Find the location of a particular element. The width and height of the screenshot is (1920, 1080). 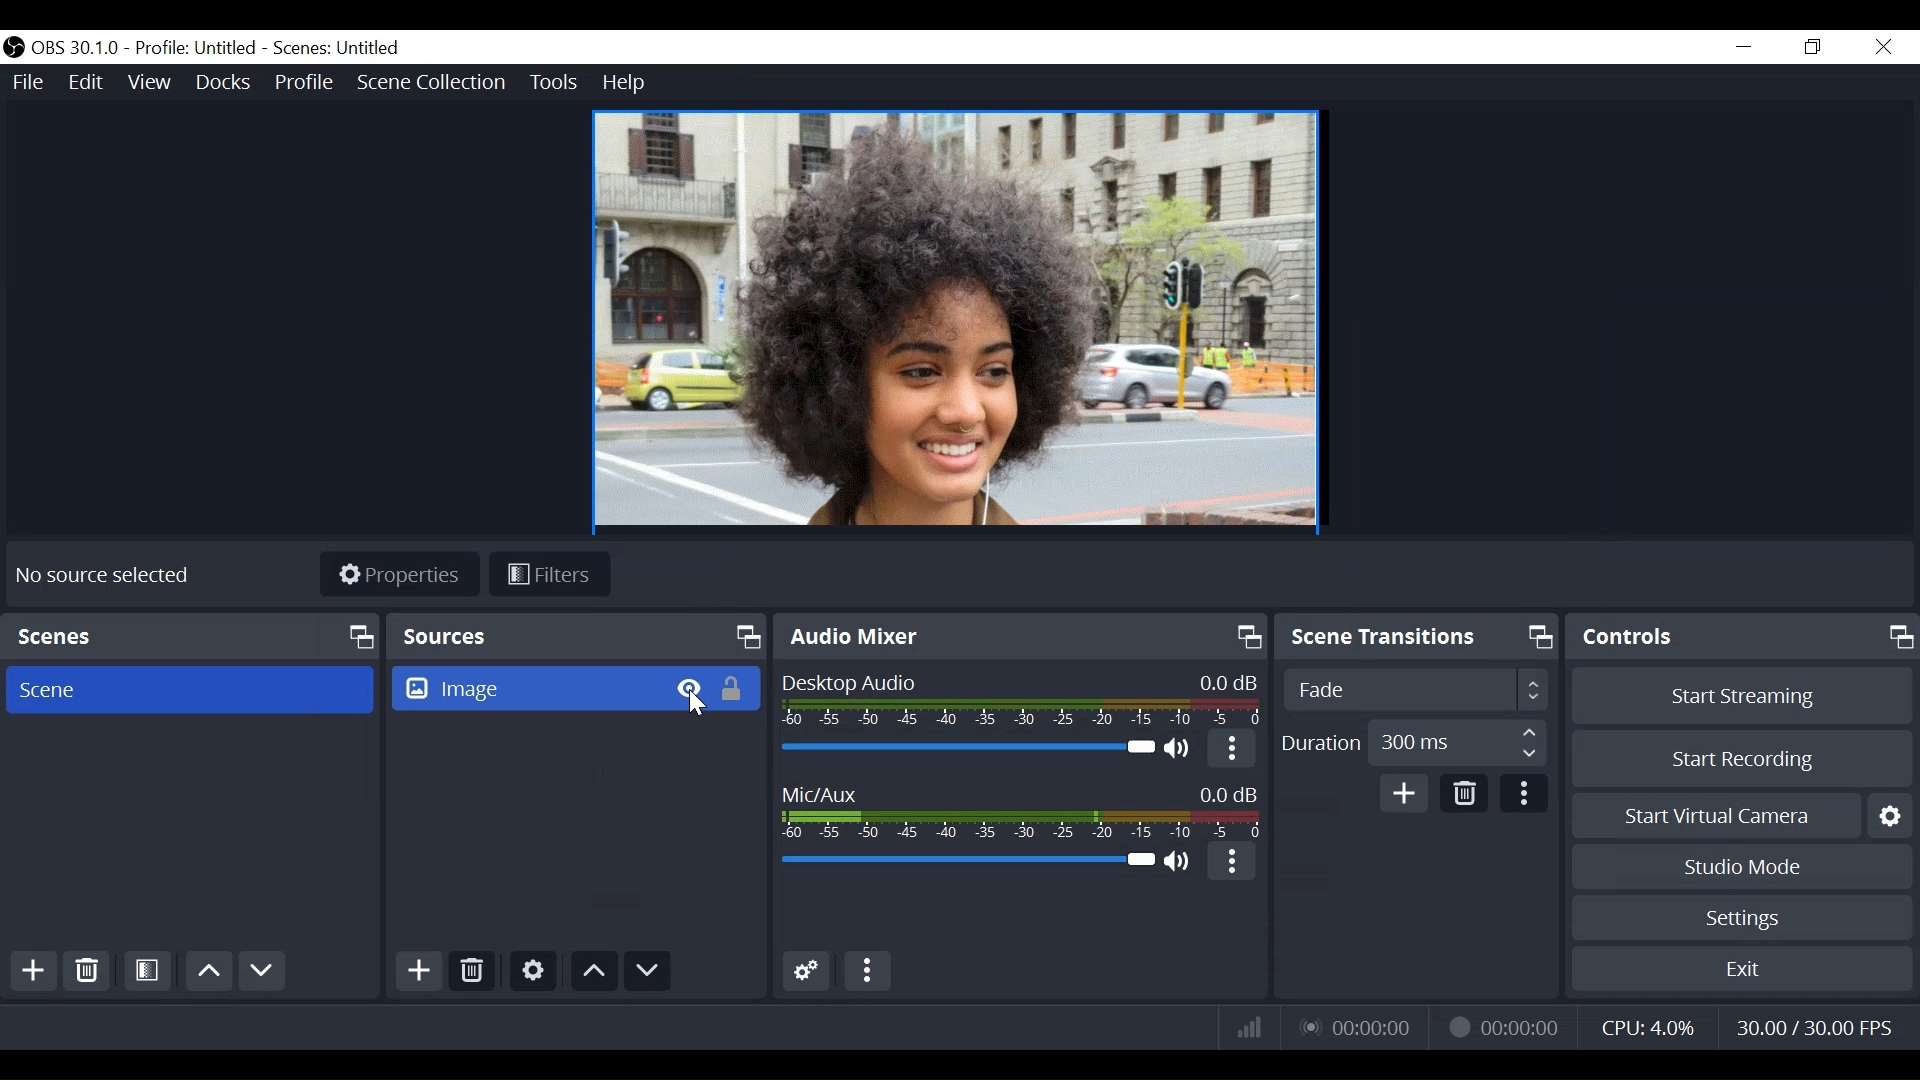

Tools is located at coordinates (553, 82).